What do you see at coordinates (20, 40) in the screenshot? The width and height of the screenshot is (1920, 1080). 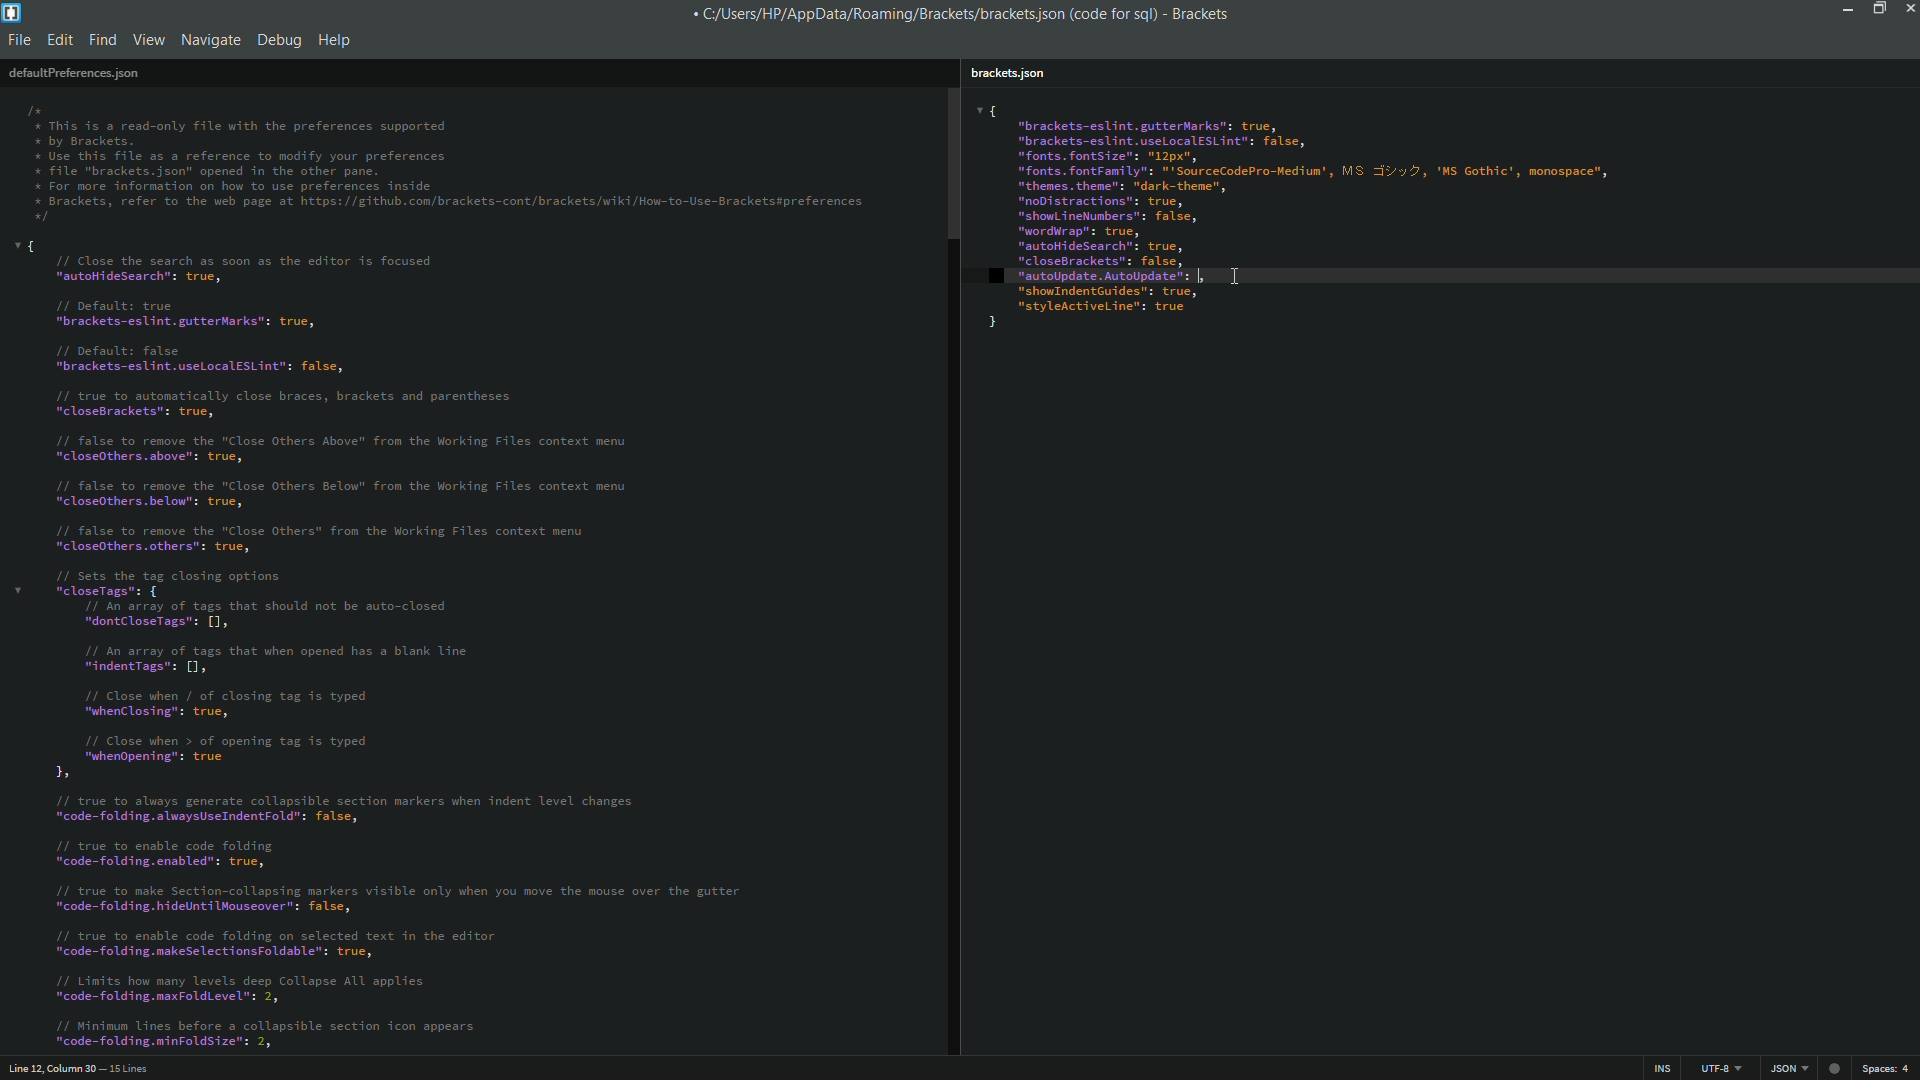 I see `file menu` at bounding box center [20, 40].